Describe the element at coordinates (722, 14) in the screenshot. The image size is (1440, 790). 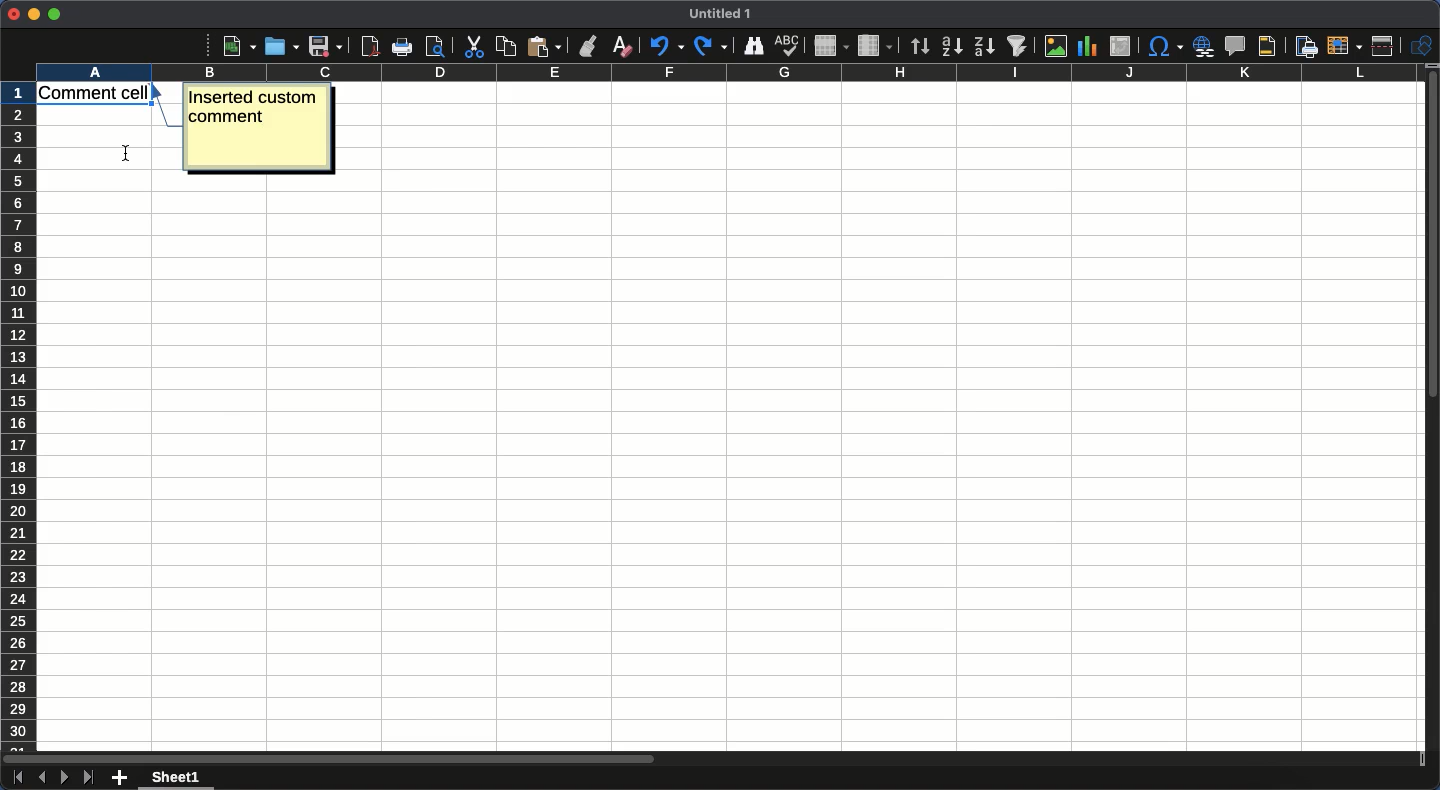
I see `Title` at that location.